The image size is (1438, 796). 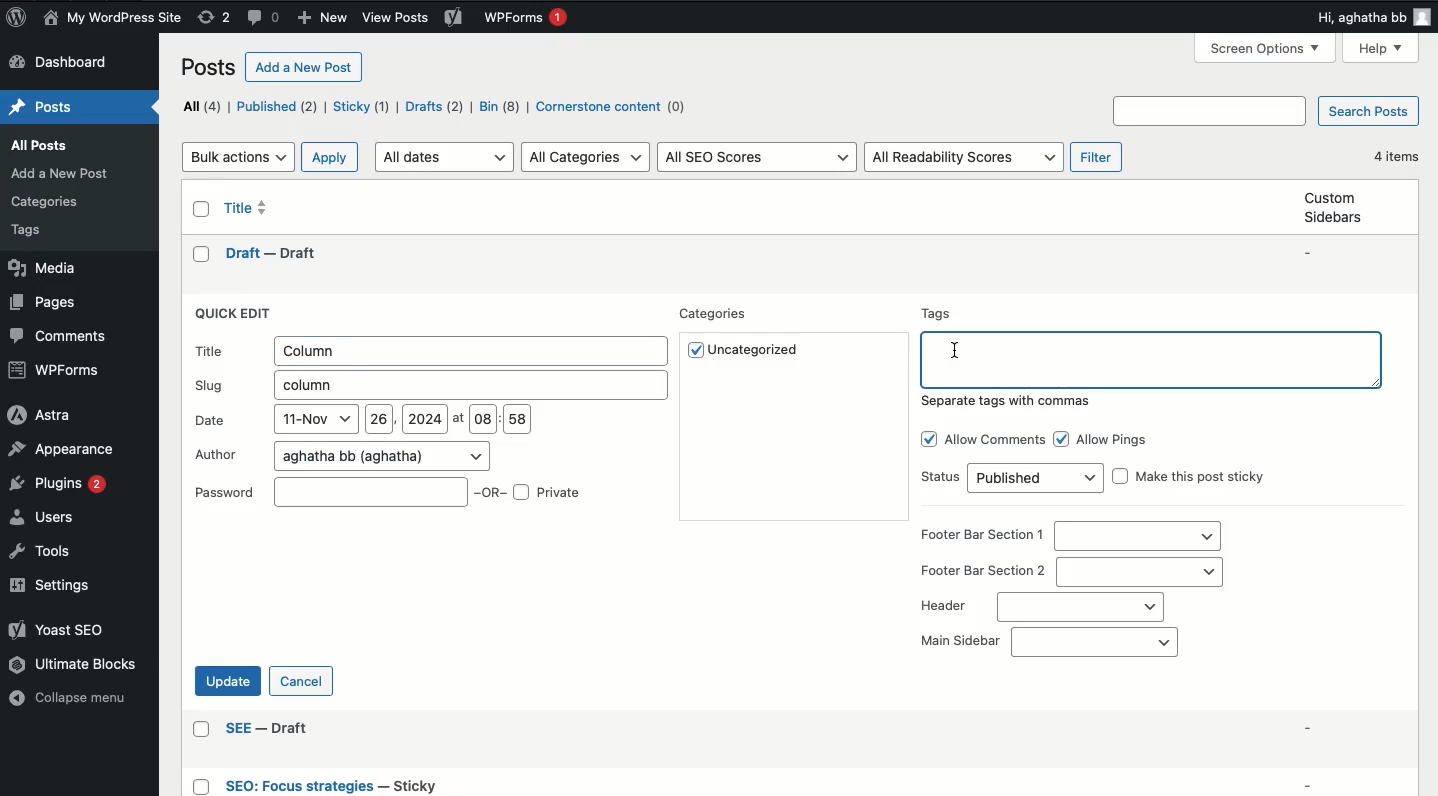 I want to click on All SEO scores, so click(x=760, y=158).